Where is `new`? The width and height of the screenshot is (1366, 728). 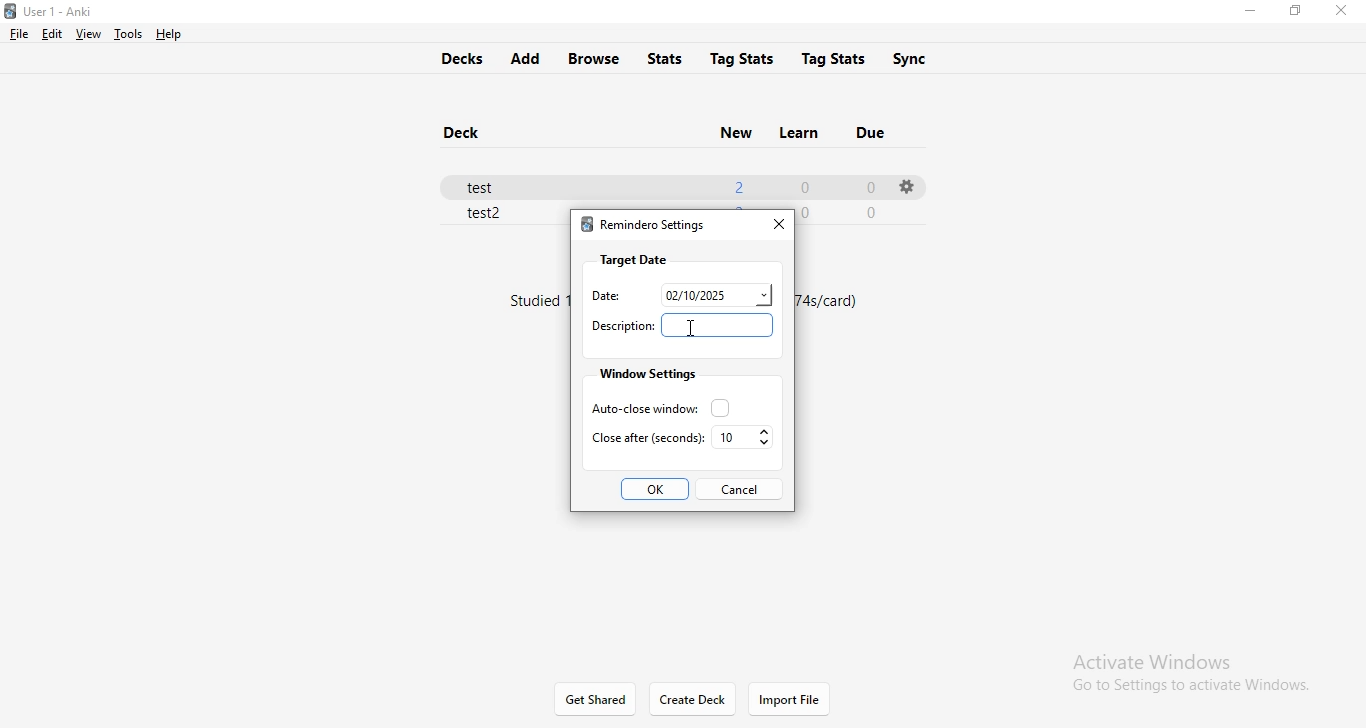 new is located at coordinates (734, 131).